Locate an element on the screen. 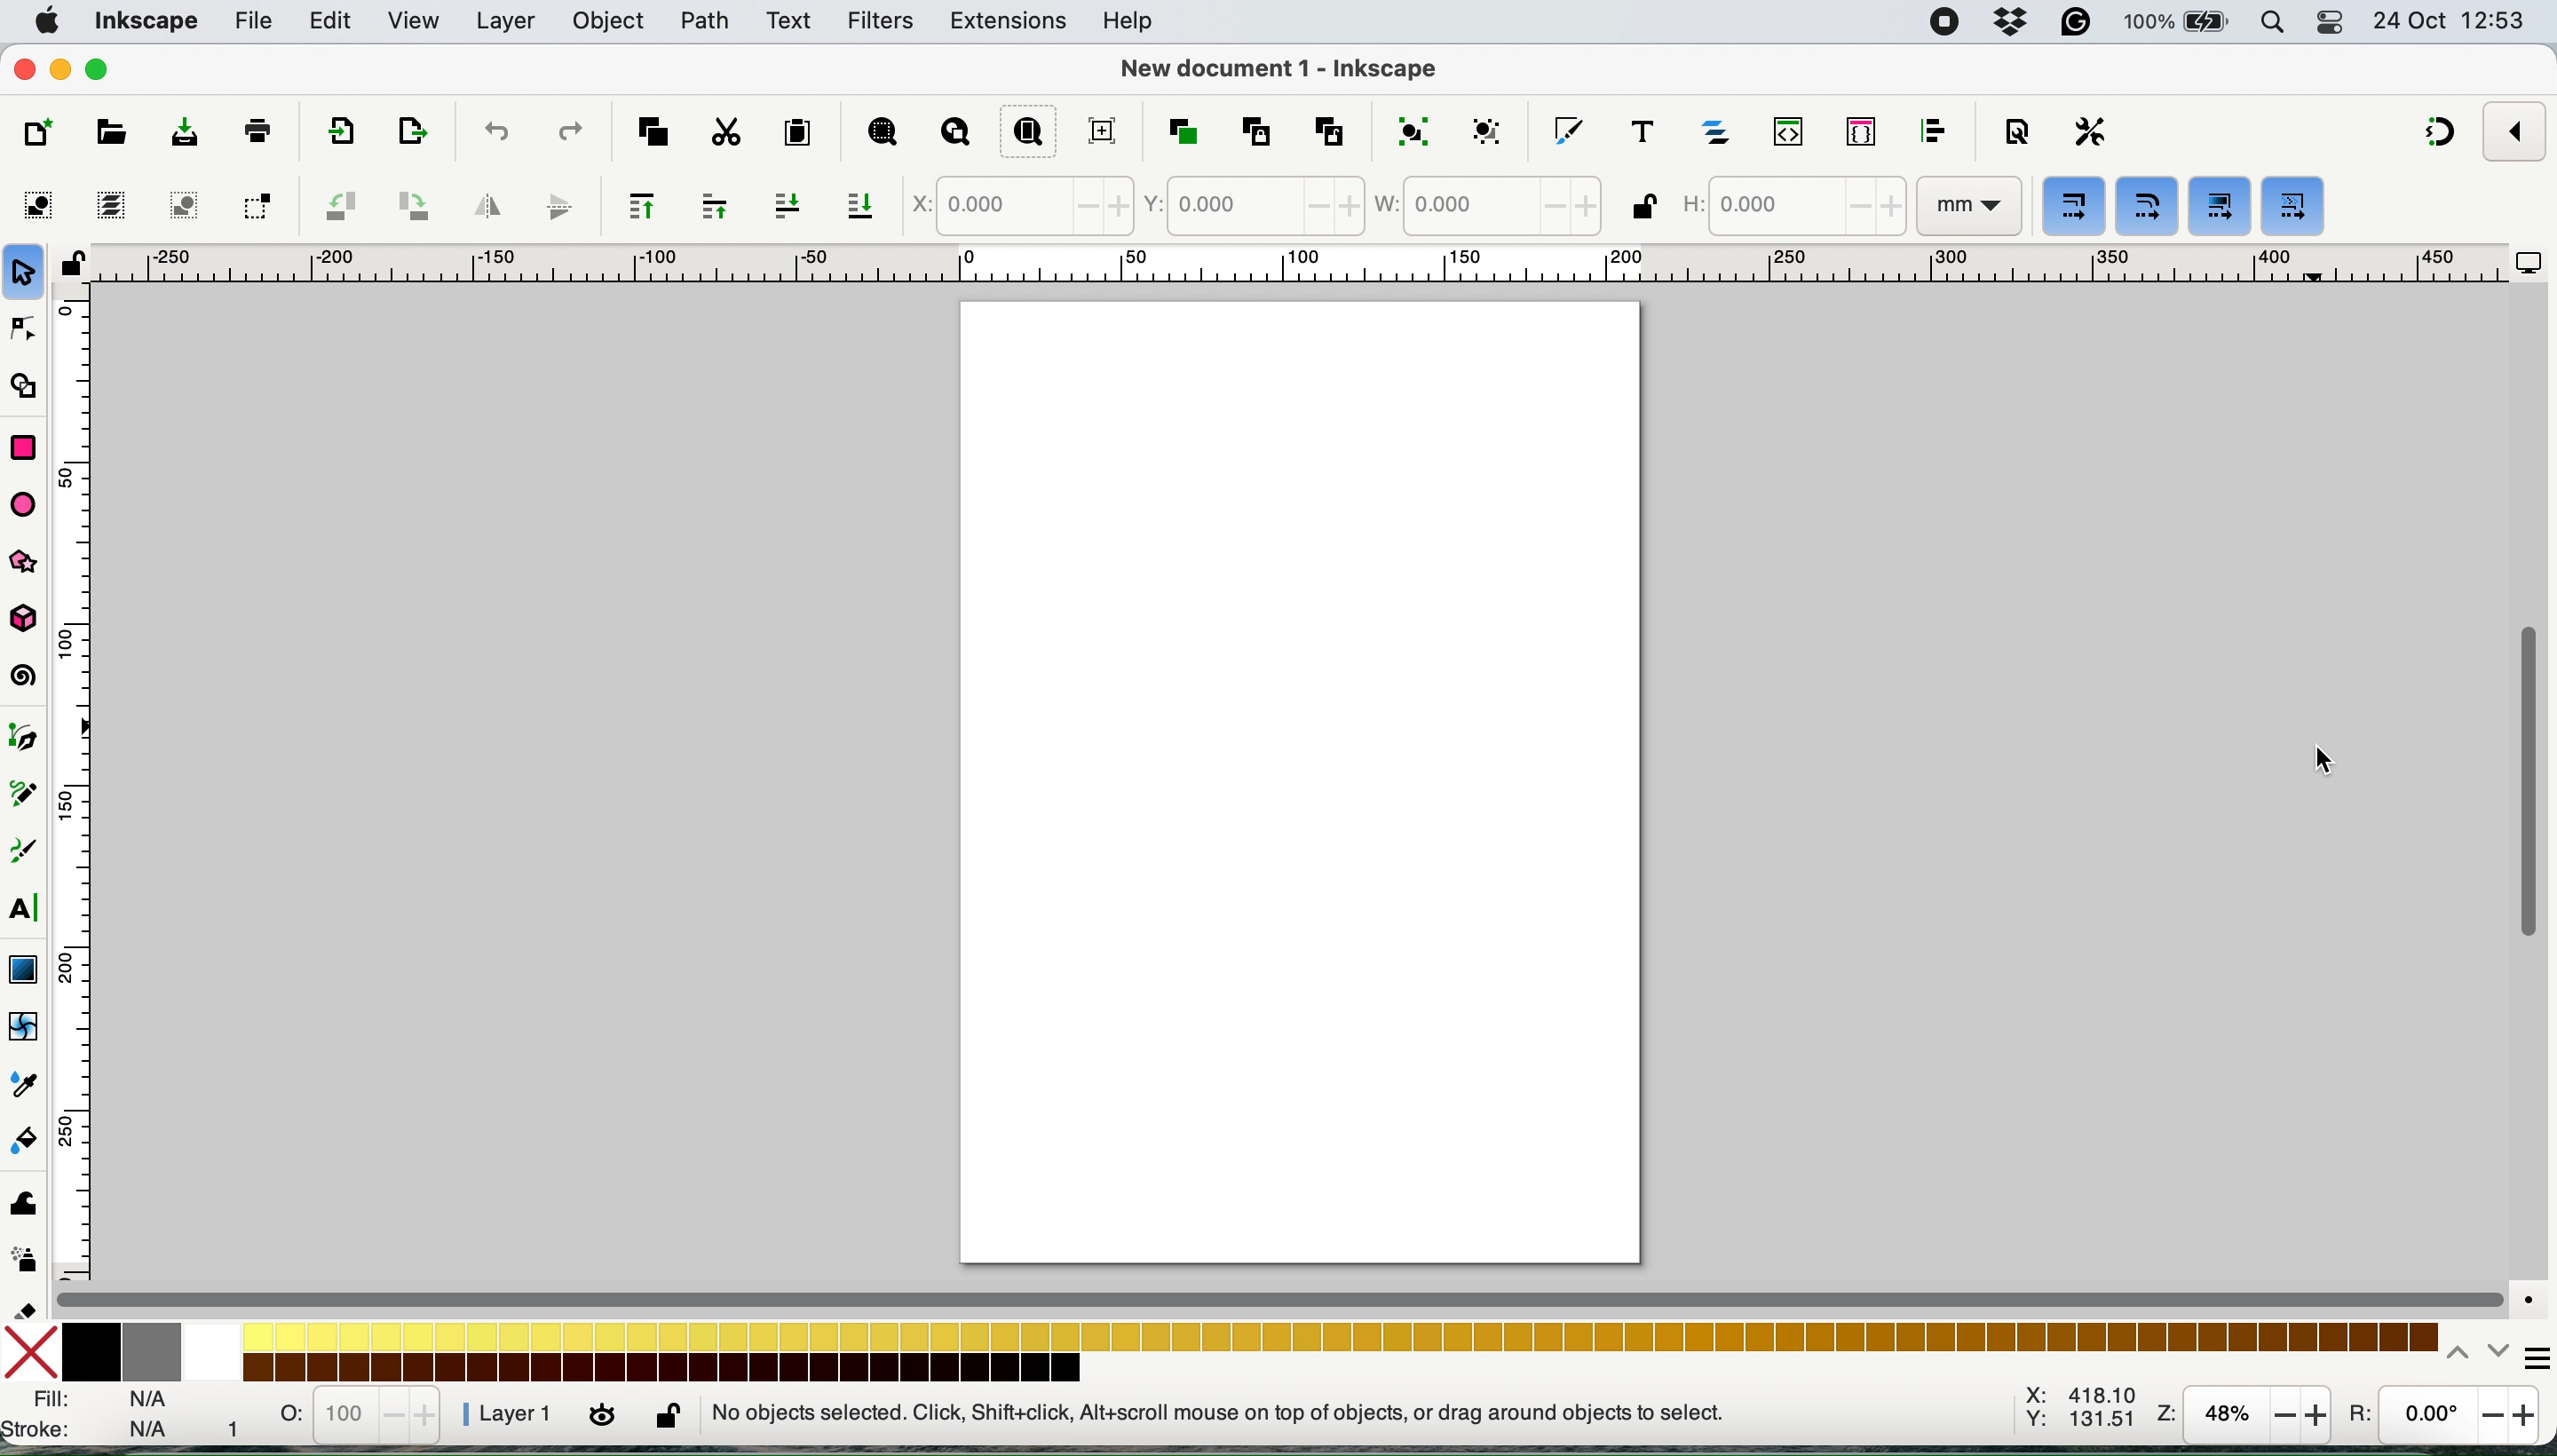 The image size is (2557, 1456). print is located at coordinates (258, 131).